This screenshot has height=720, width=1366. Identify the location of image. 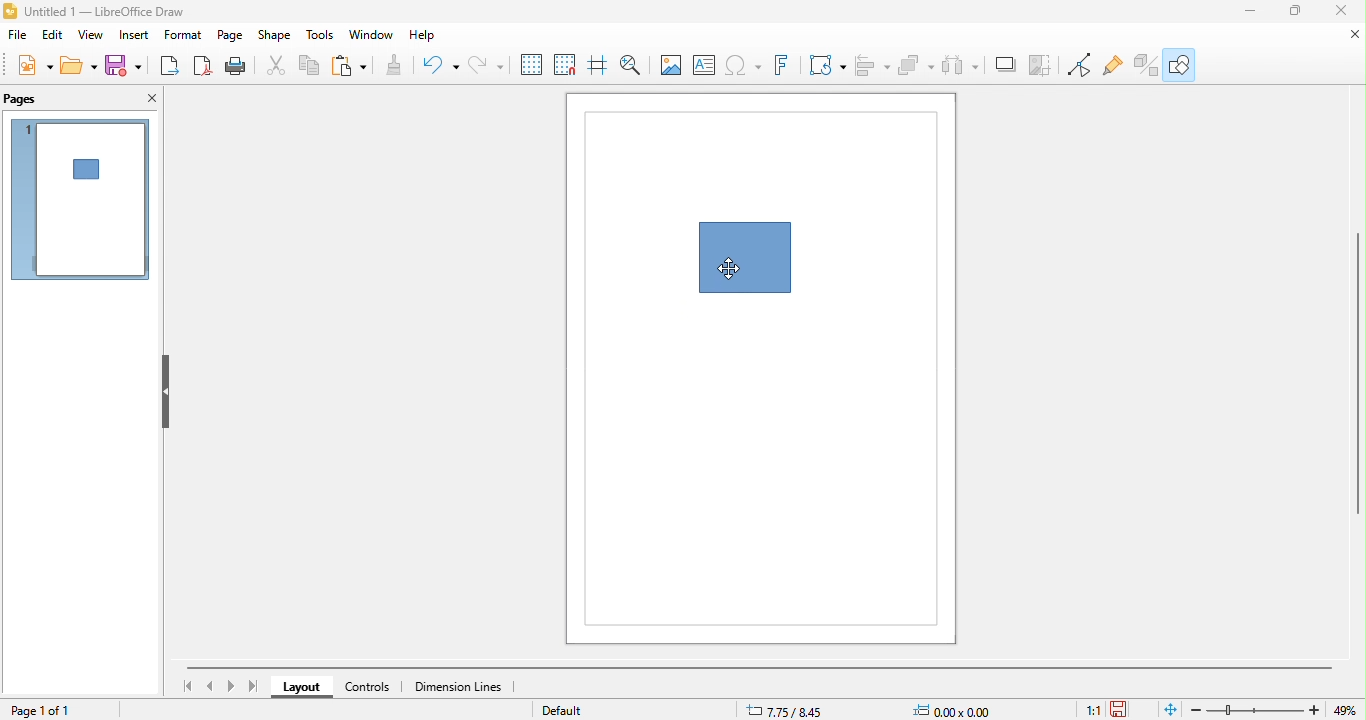
(670, 67).